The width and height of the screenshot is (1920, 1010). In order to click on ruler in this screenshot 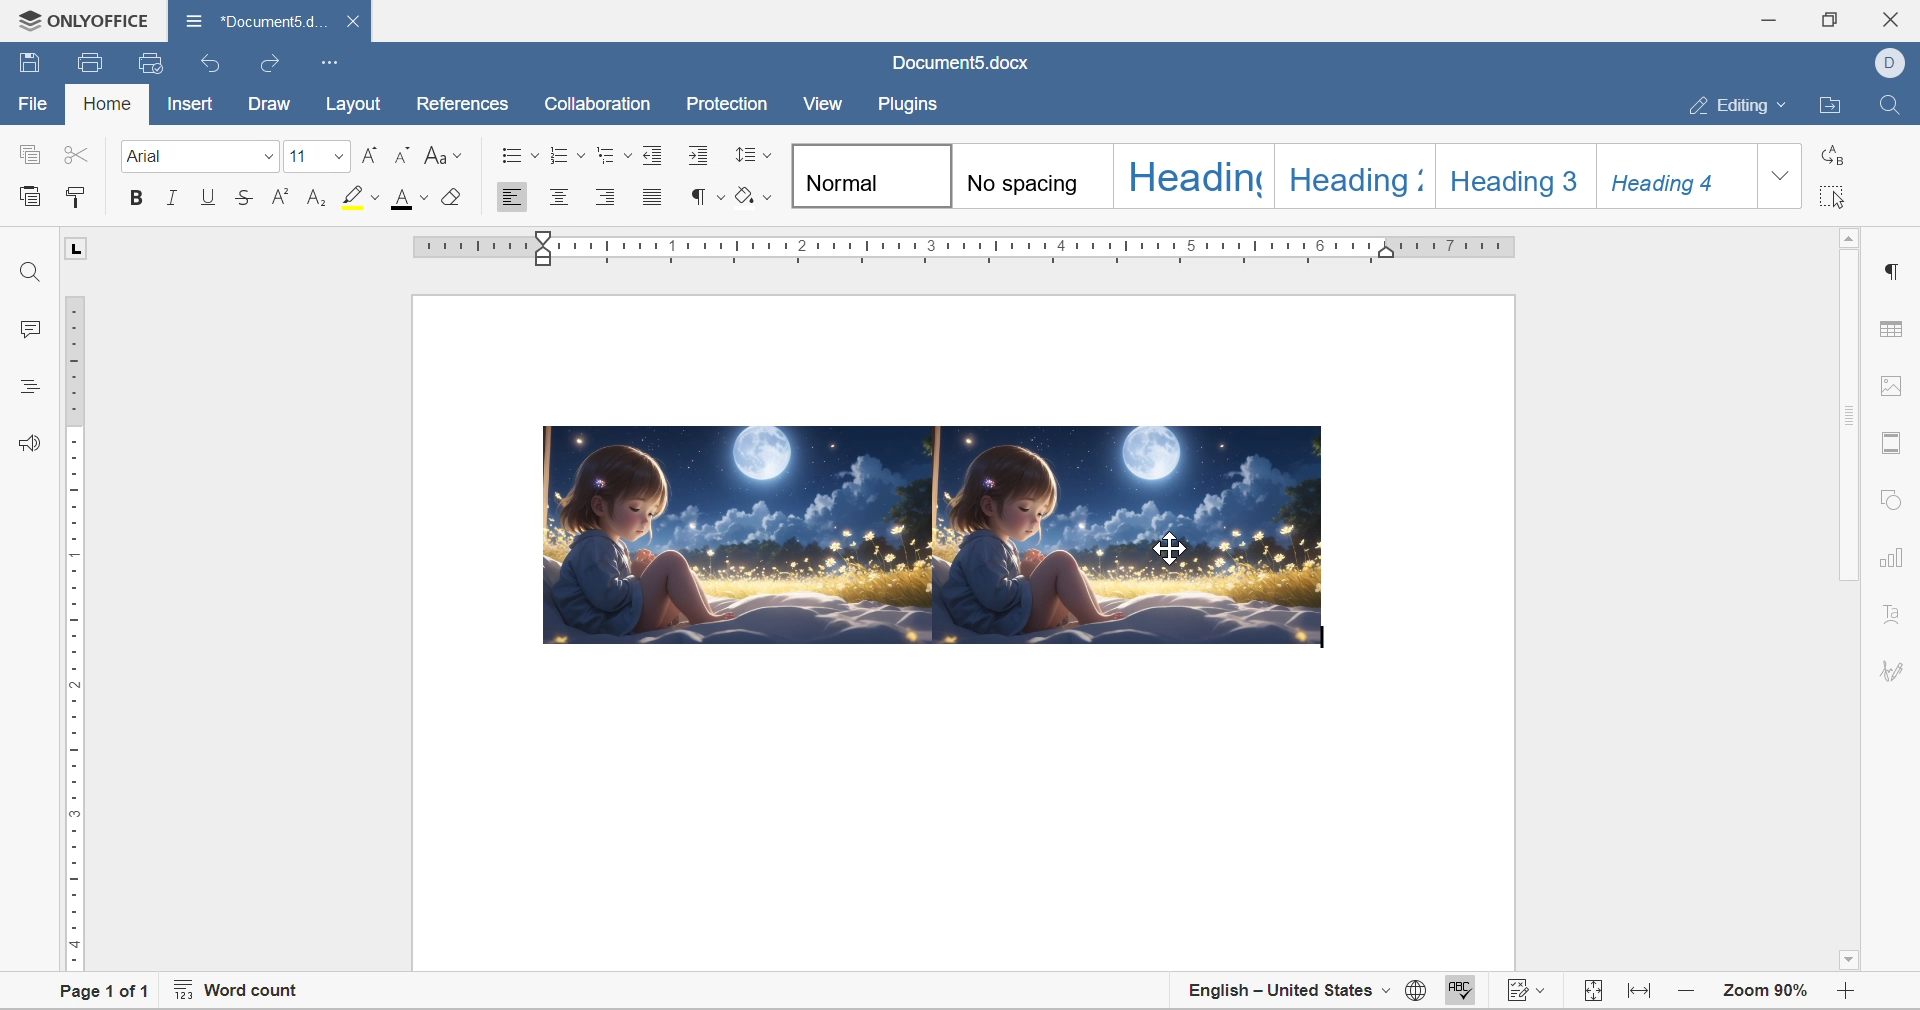, I will do `click(75, 635)`.